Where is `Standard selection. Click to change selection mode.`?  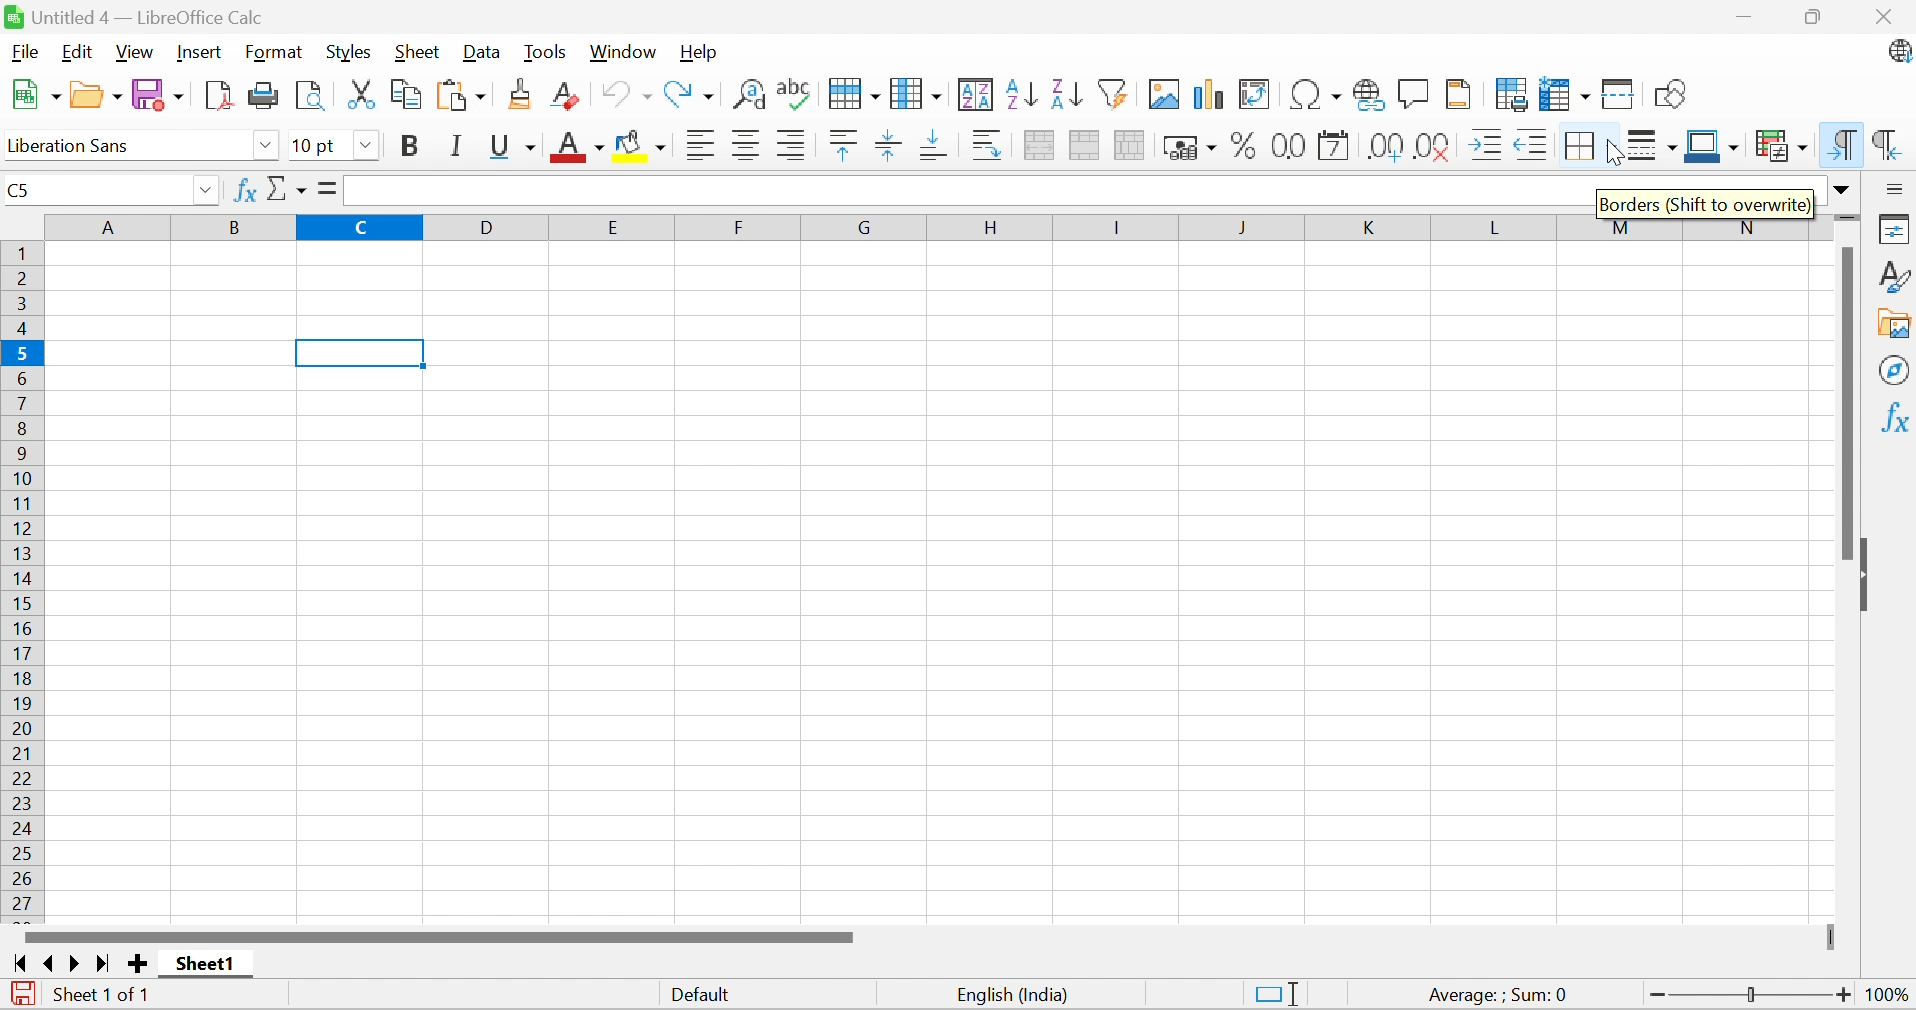 Standard selection. Click to change selection mode. is located at coordinates (1277, 993).